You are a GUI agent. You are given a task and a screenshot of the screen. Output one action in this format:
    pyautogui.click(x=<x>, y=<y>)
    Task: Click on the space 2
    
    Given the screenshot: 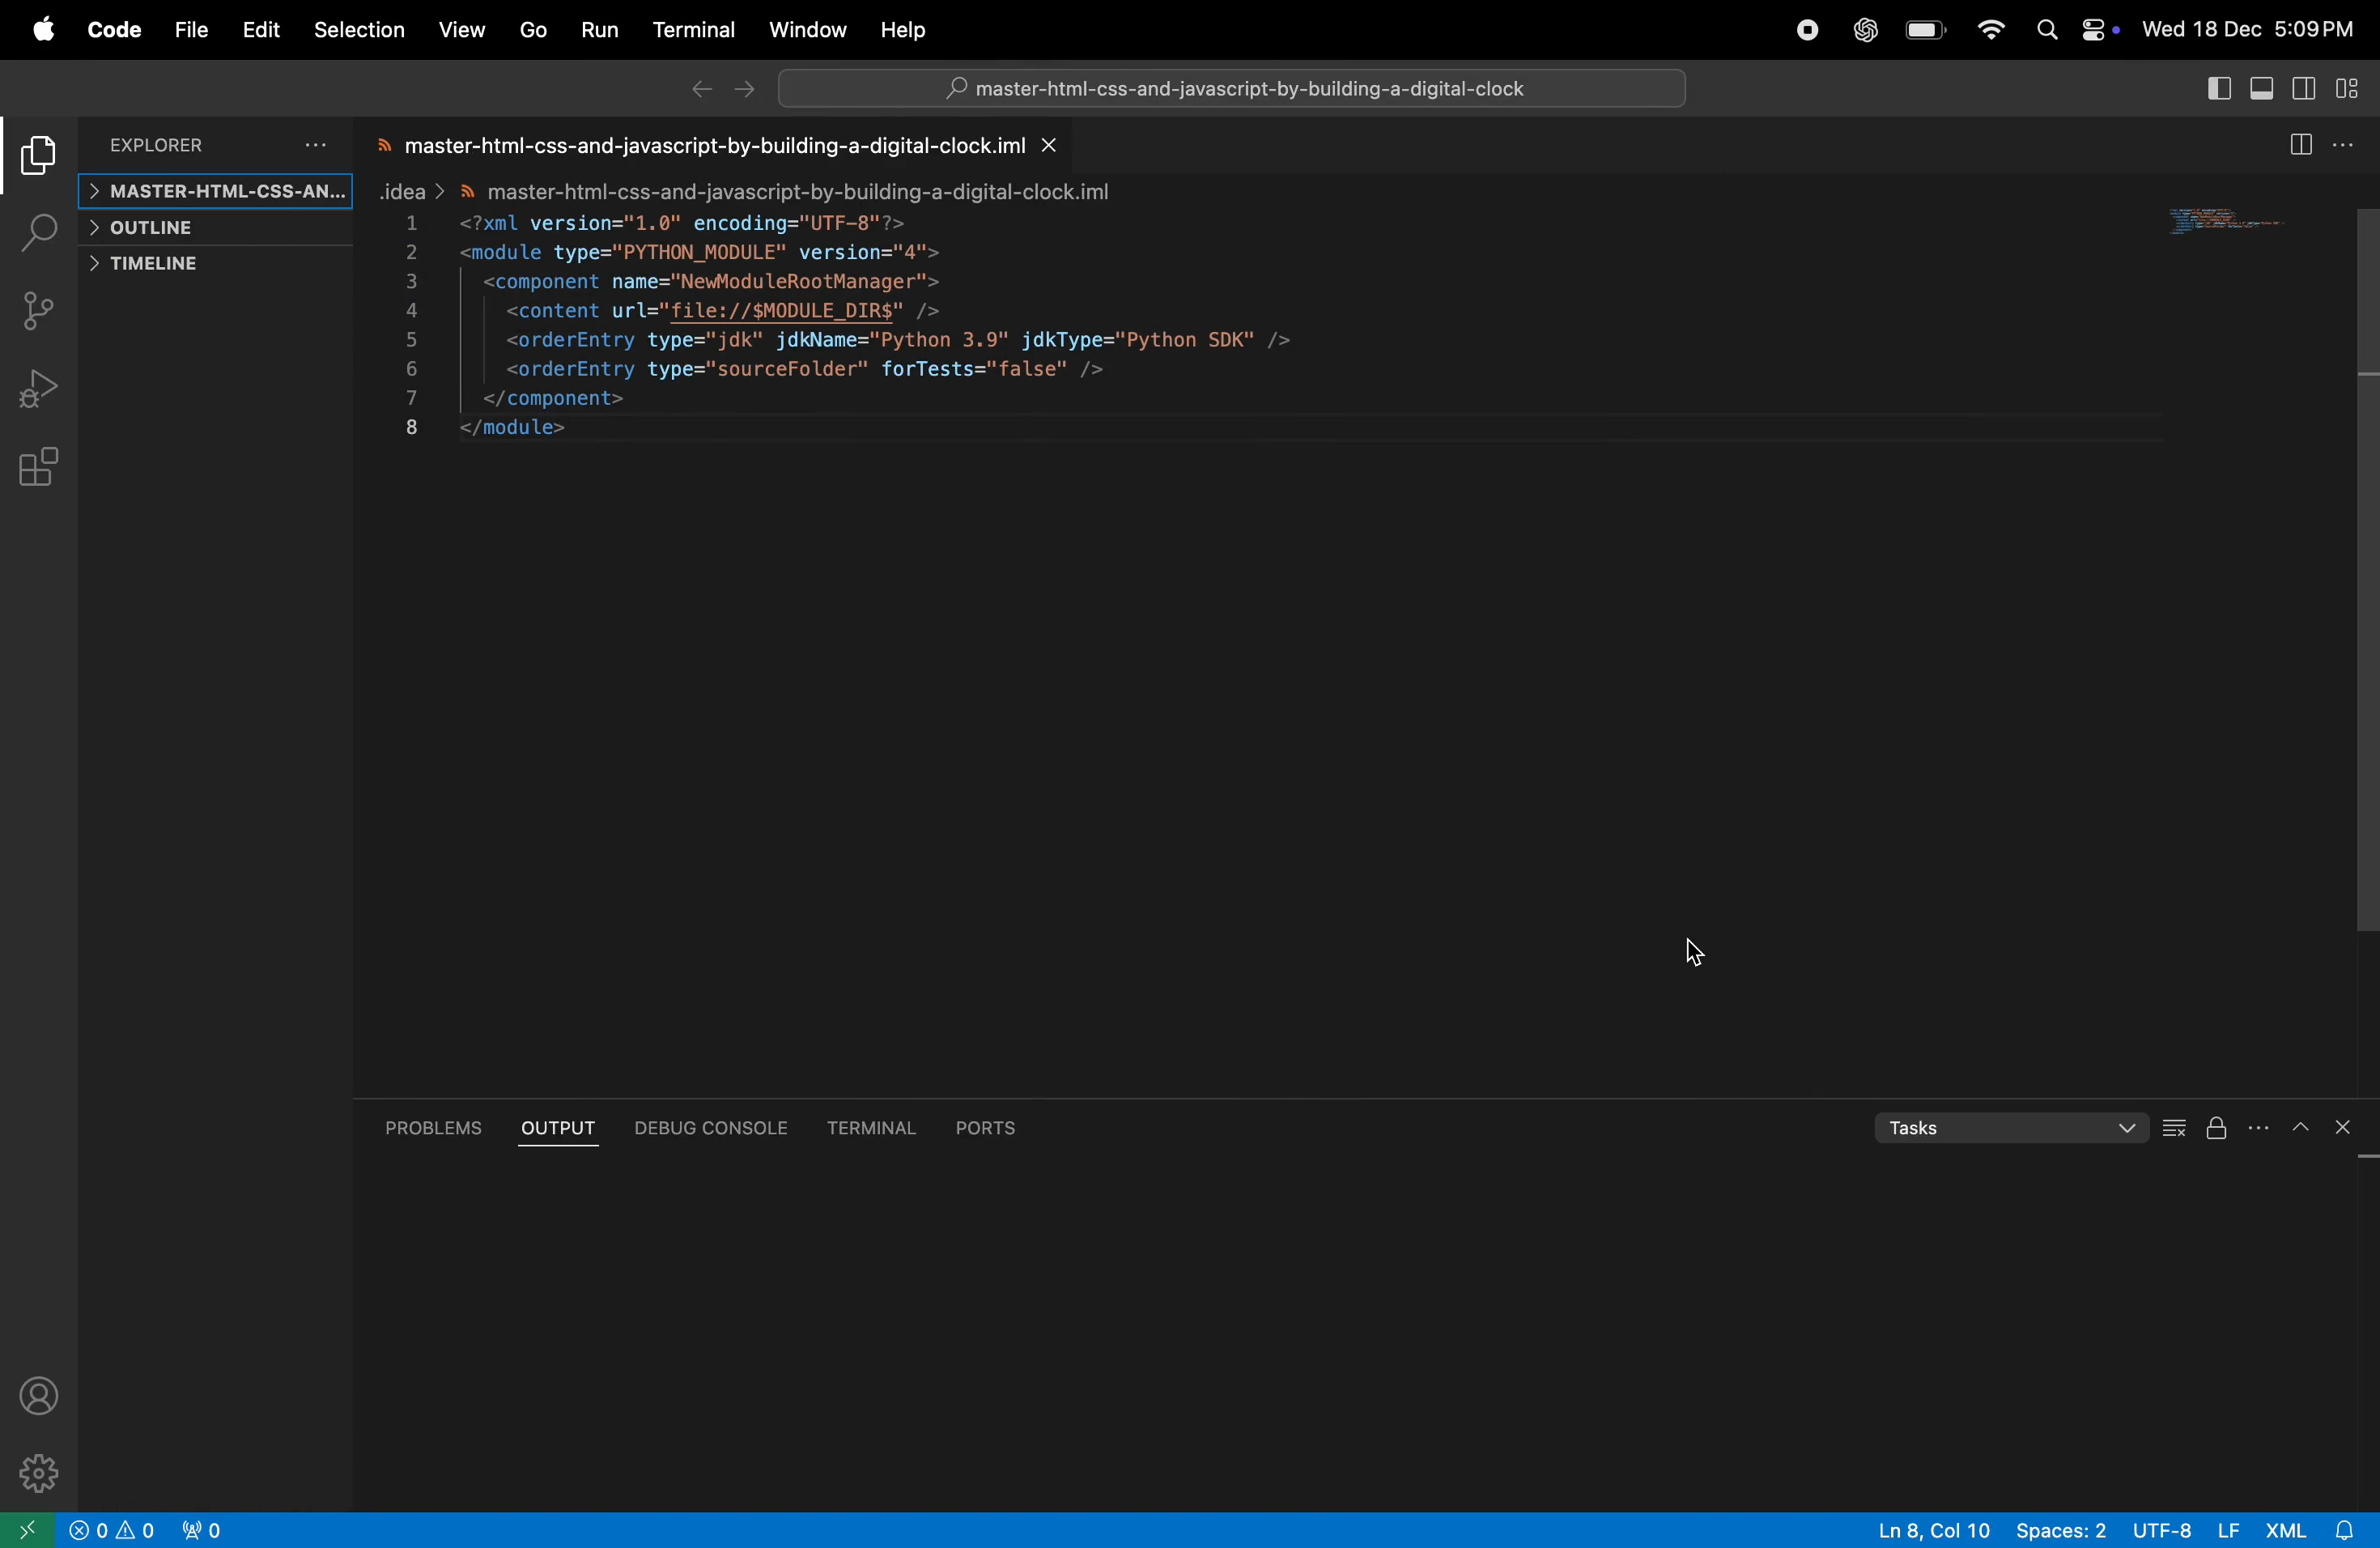 What is the action you would take?
    pyautogui.click(x=2055, y=1529)
    